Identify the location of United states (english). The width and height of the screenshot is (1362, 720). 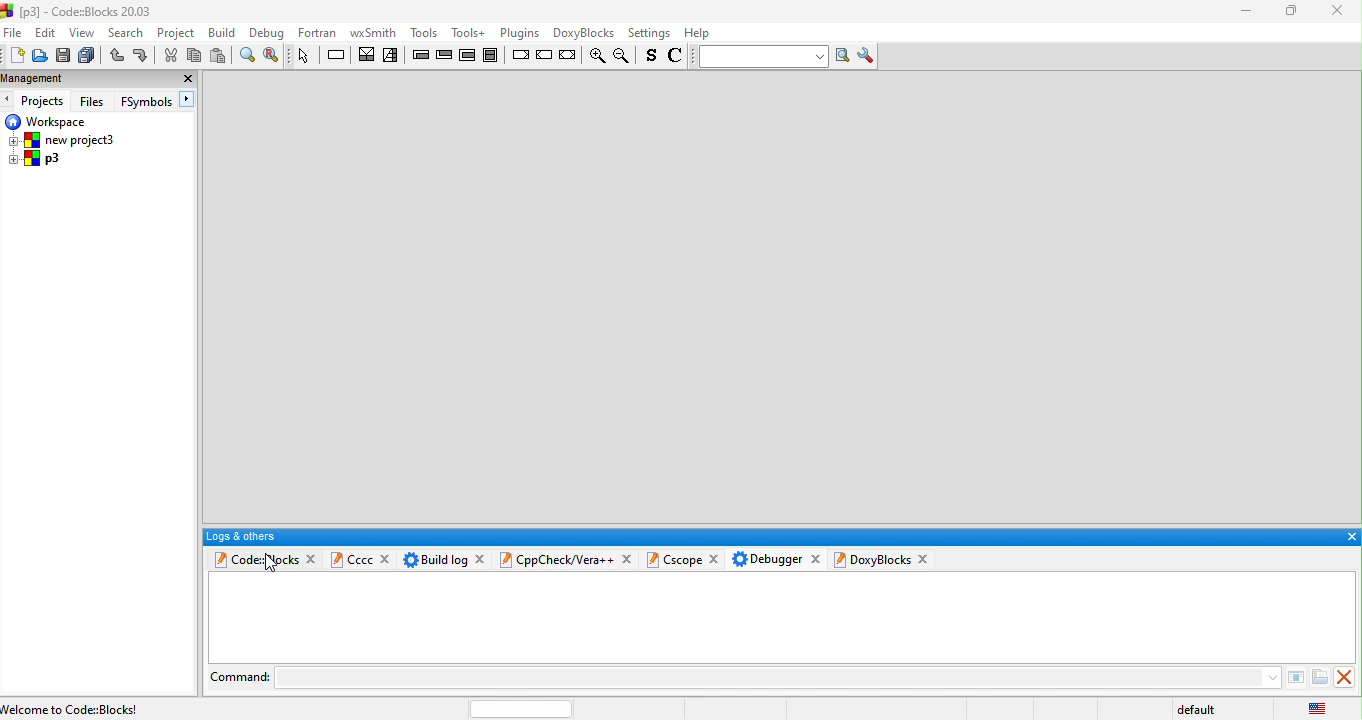
(1320, 706).